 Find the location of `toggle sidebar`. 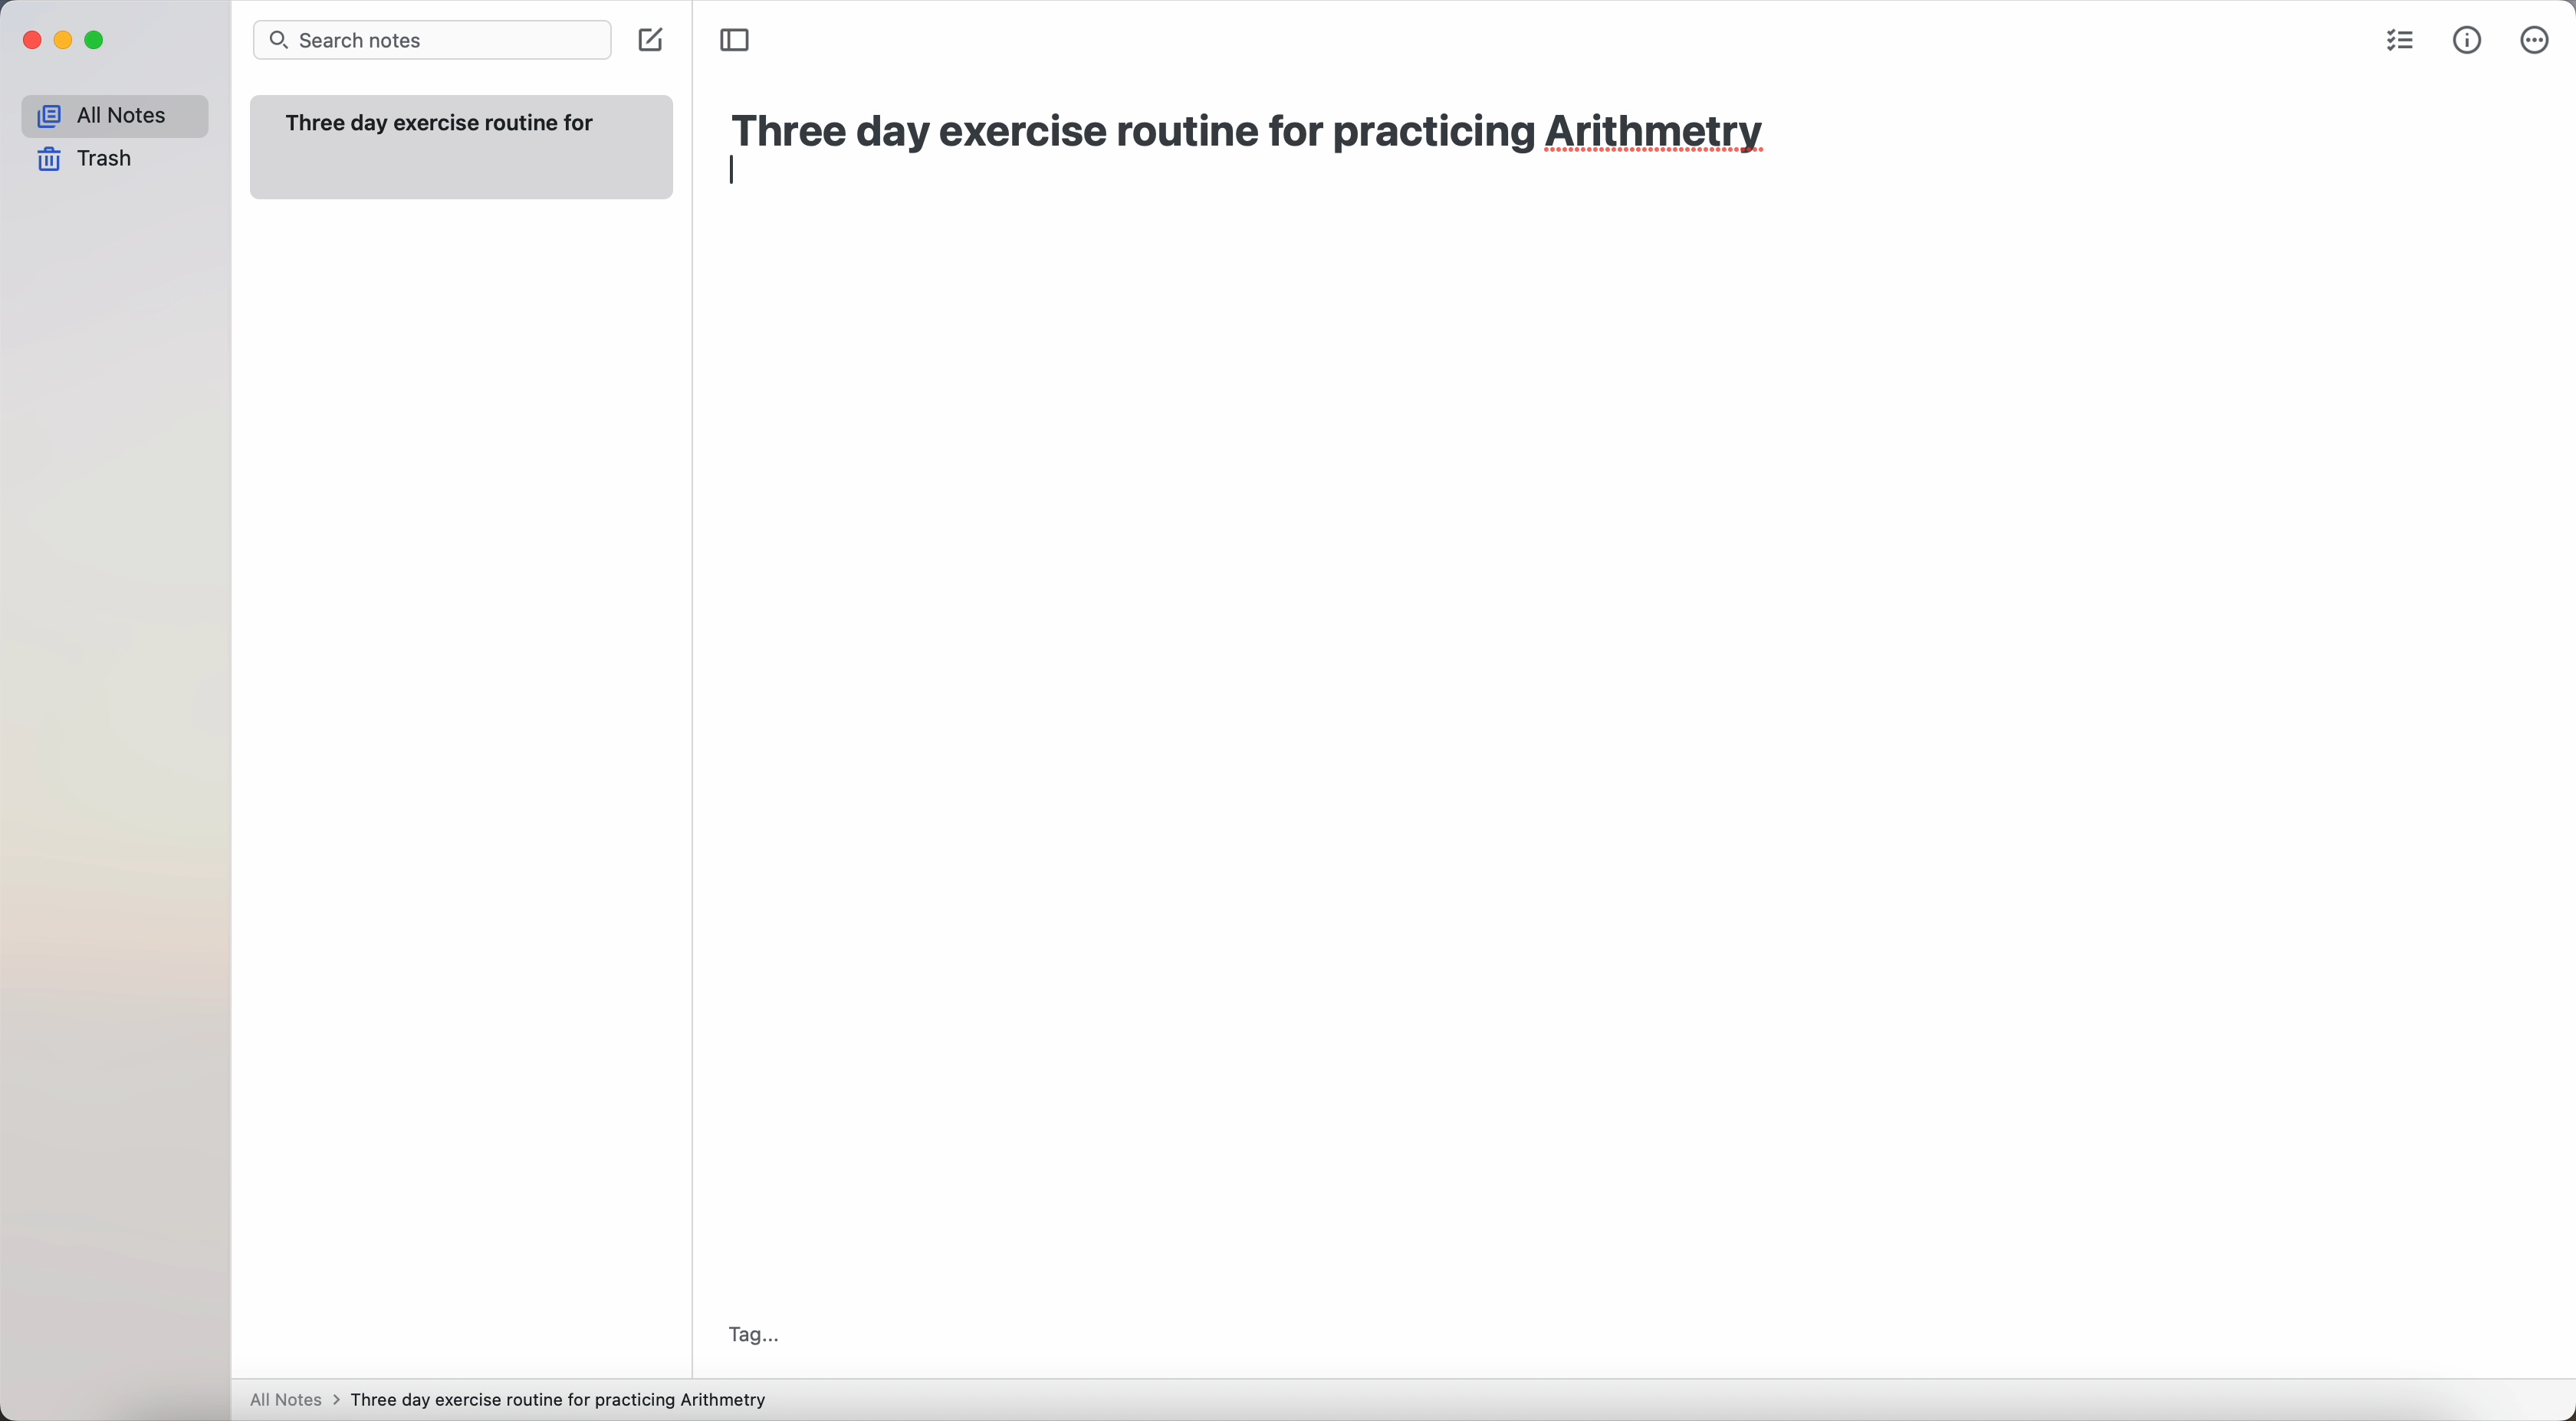

toggle sidebar is located at coordinates (736, 37).